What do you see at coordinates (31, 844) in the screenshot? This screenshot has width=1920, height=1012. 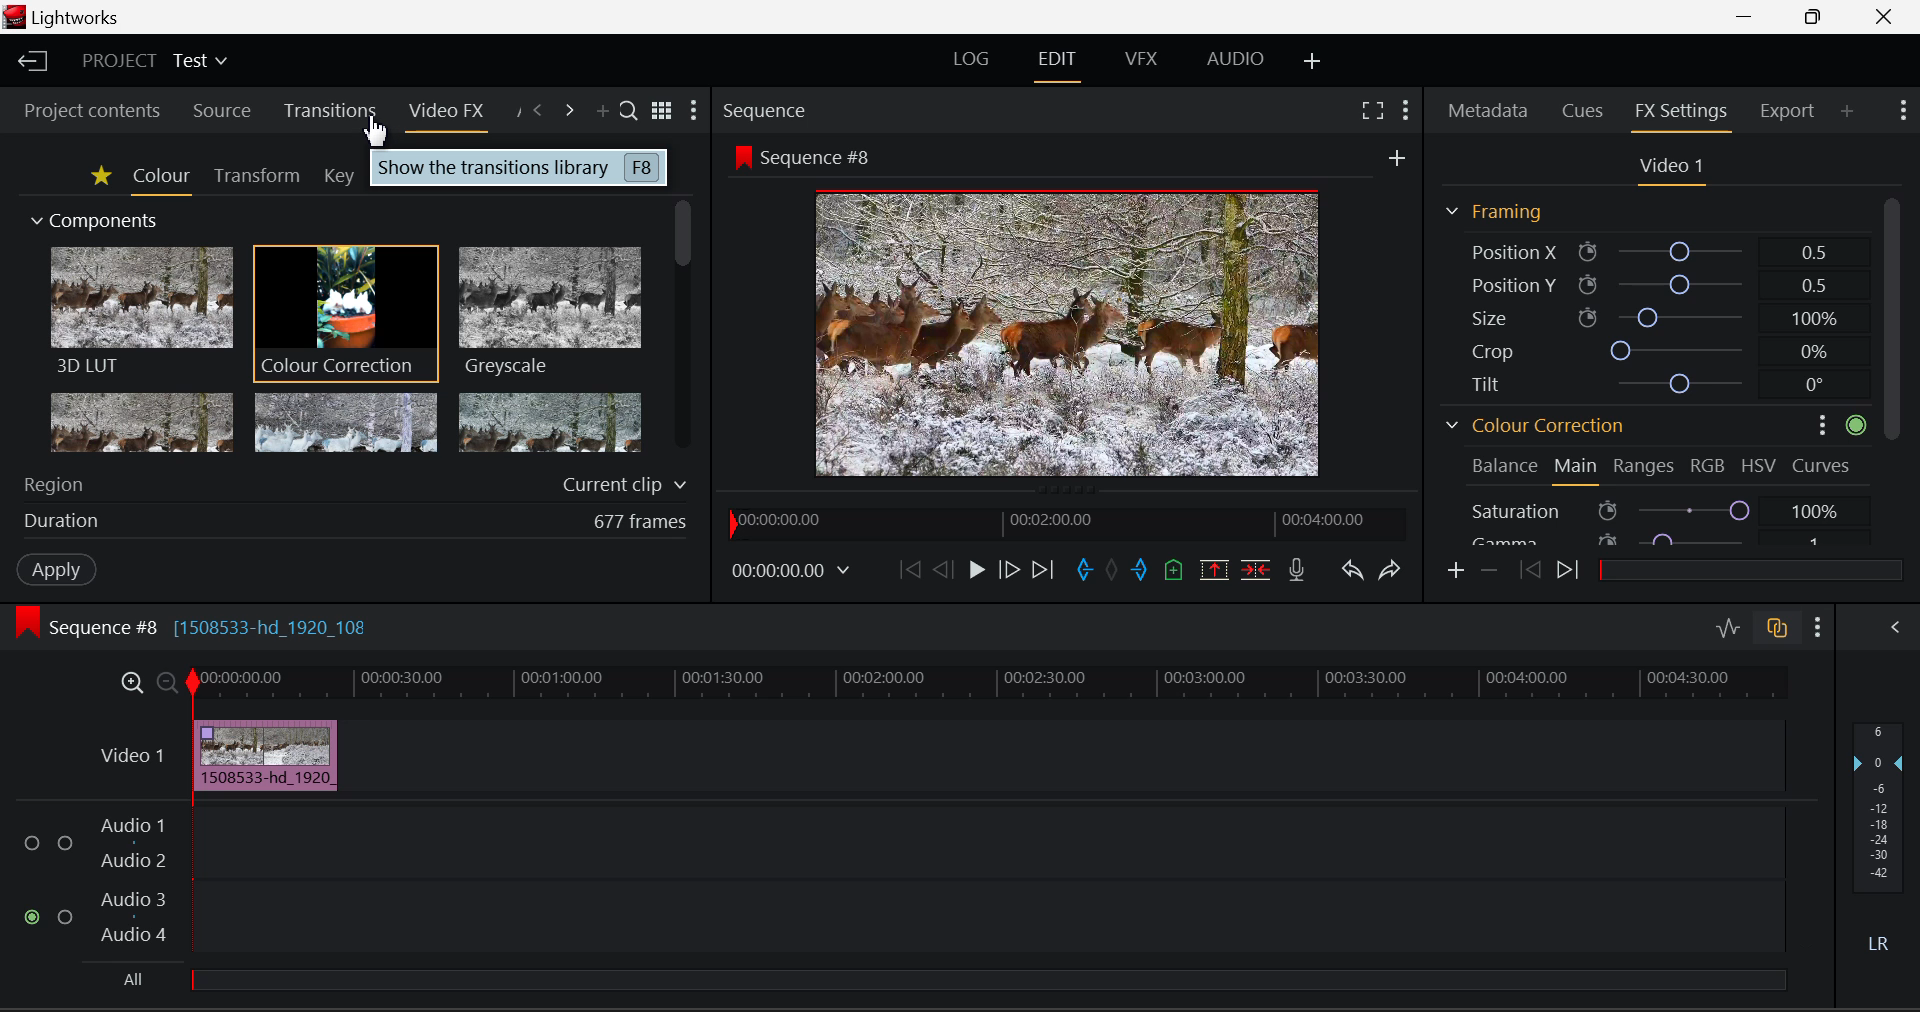 I see `Audio Input Checkbox` at bounding box center [31, 844].